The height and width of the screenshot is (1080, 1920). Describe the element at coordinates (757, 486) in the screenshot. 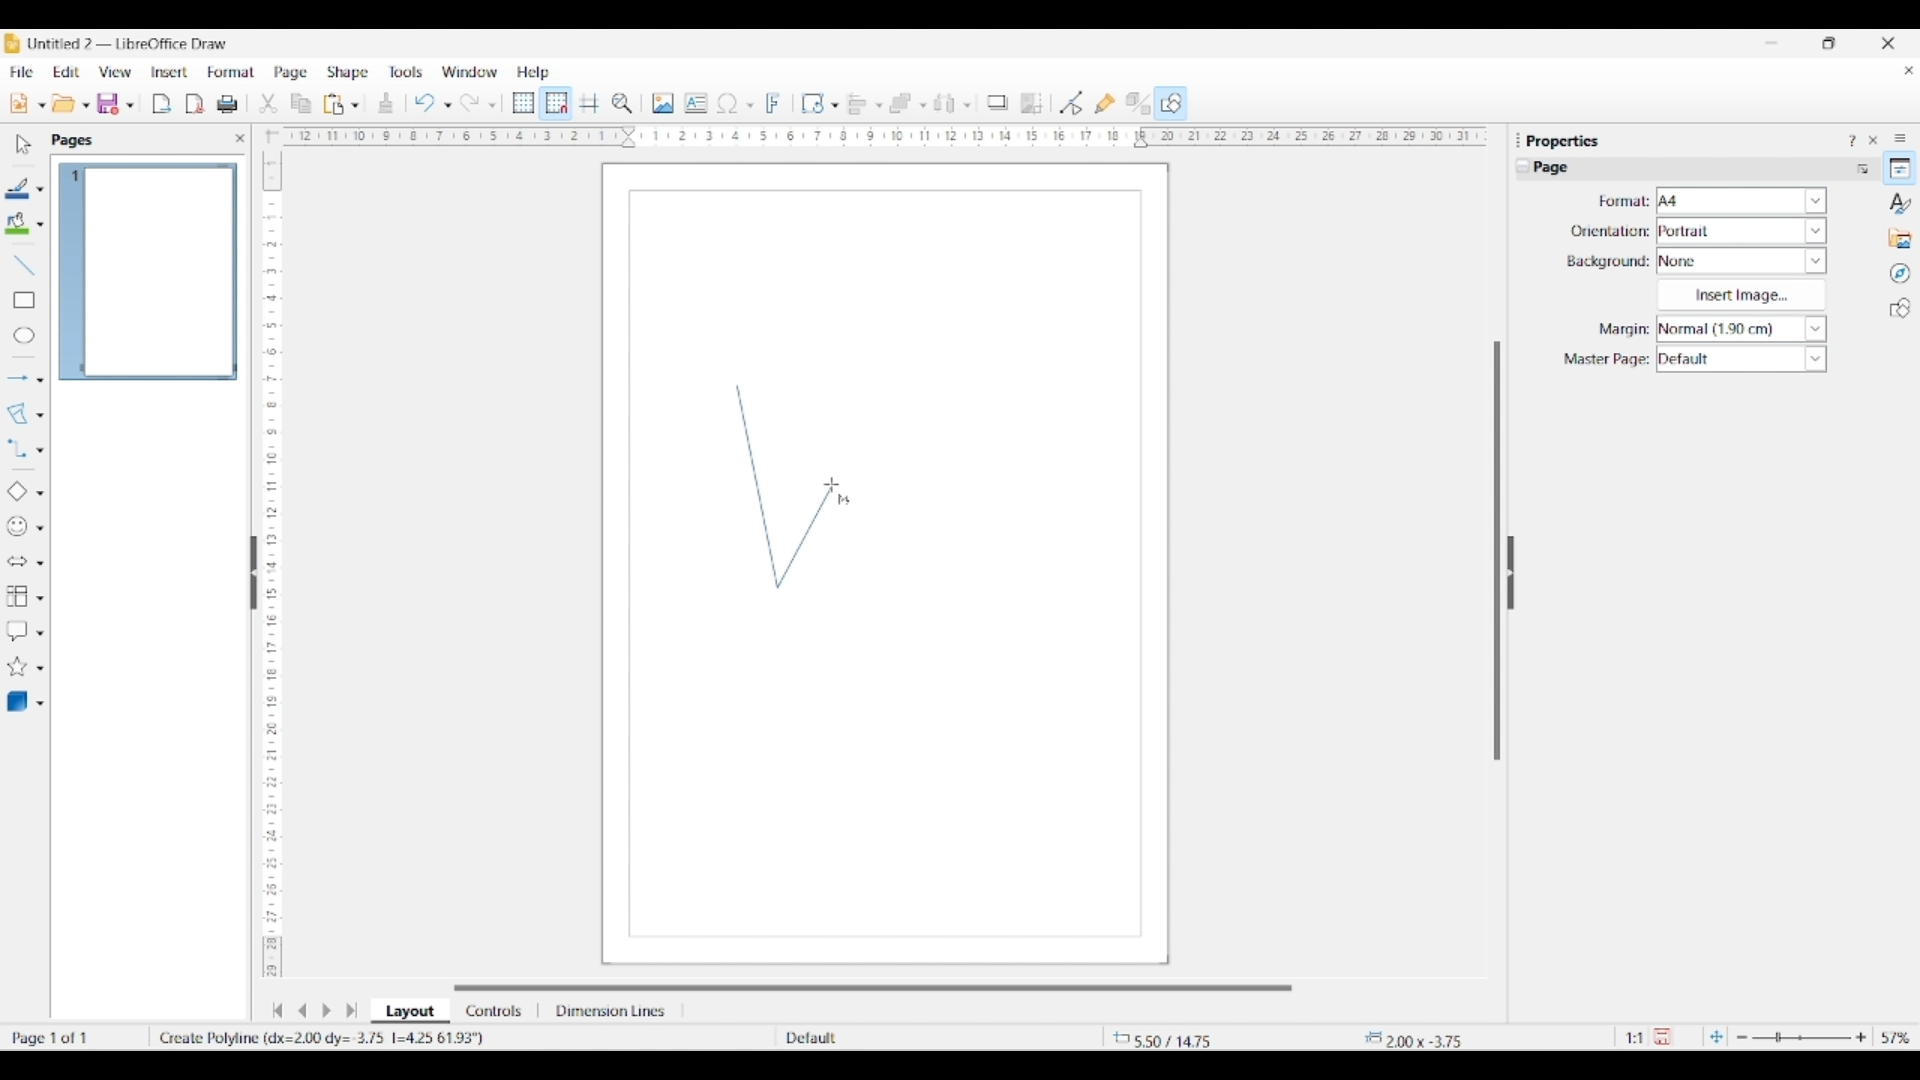

I see `Line 1` at that location.